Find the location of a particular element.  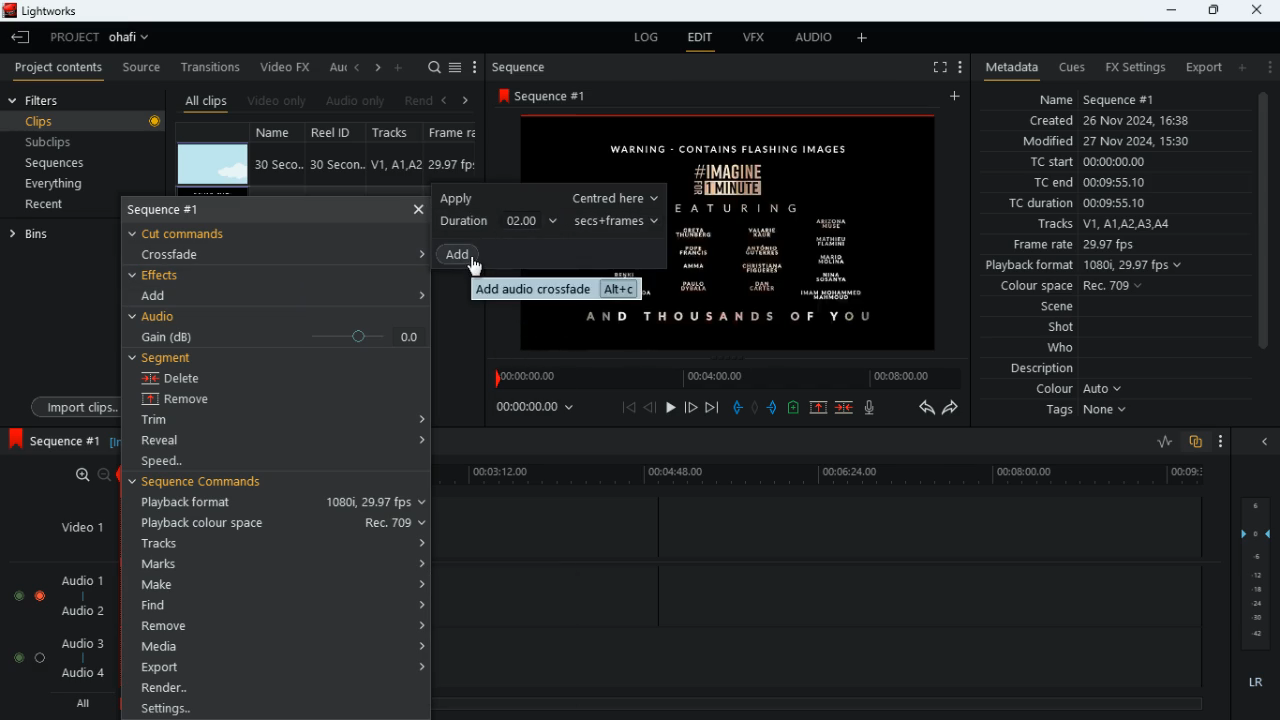

30 secon... is located at coordinates (334, 165).